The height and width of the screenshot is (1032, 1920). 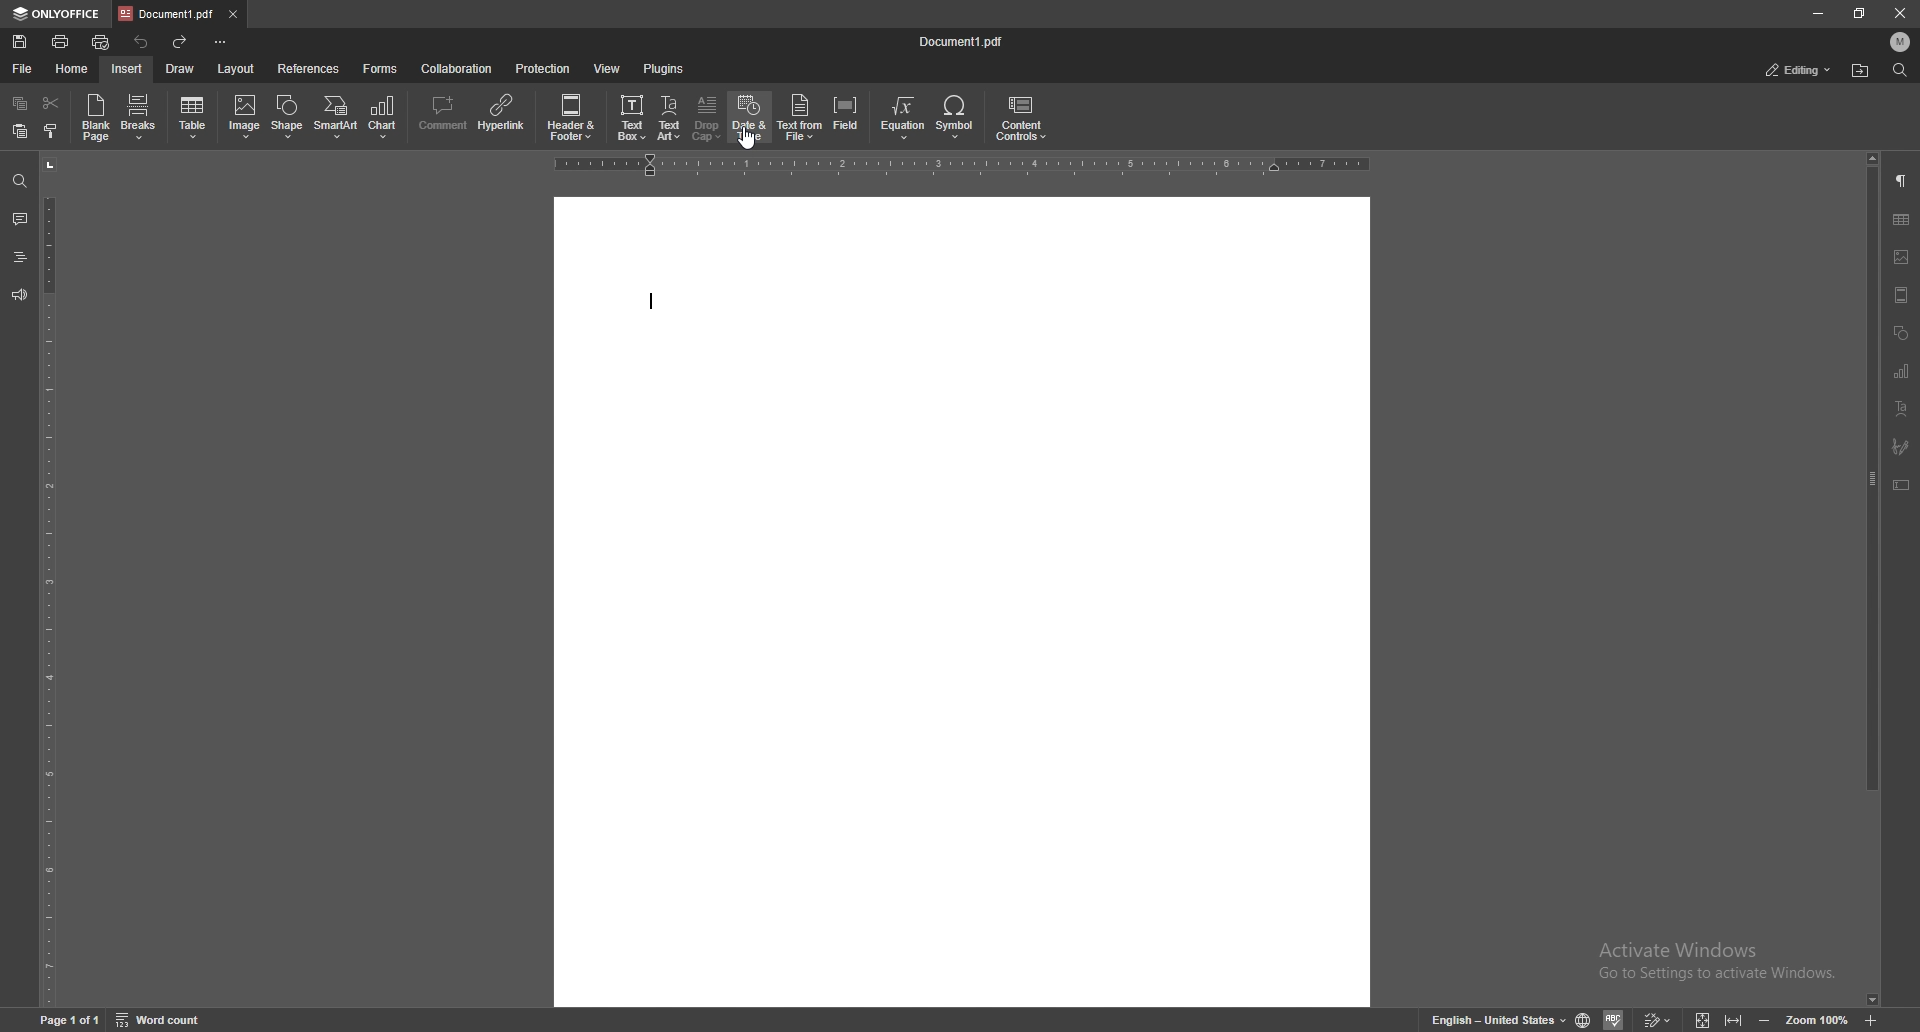 What do you see at coordinates (1899, 41) in the screenshot?
I see `profile` at bounding box center [1899, 41].